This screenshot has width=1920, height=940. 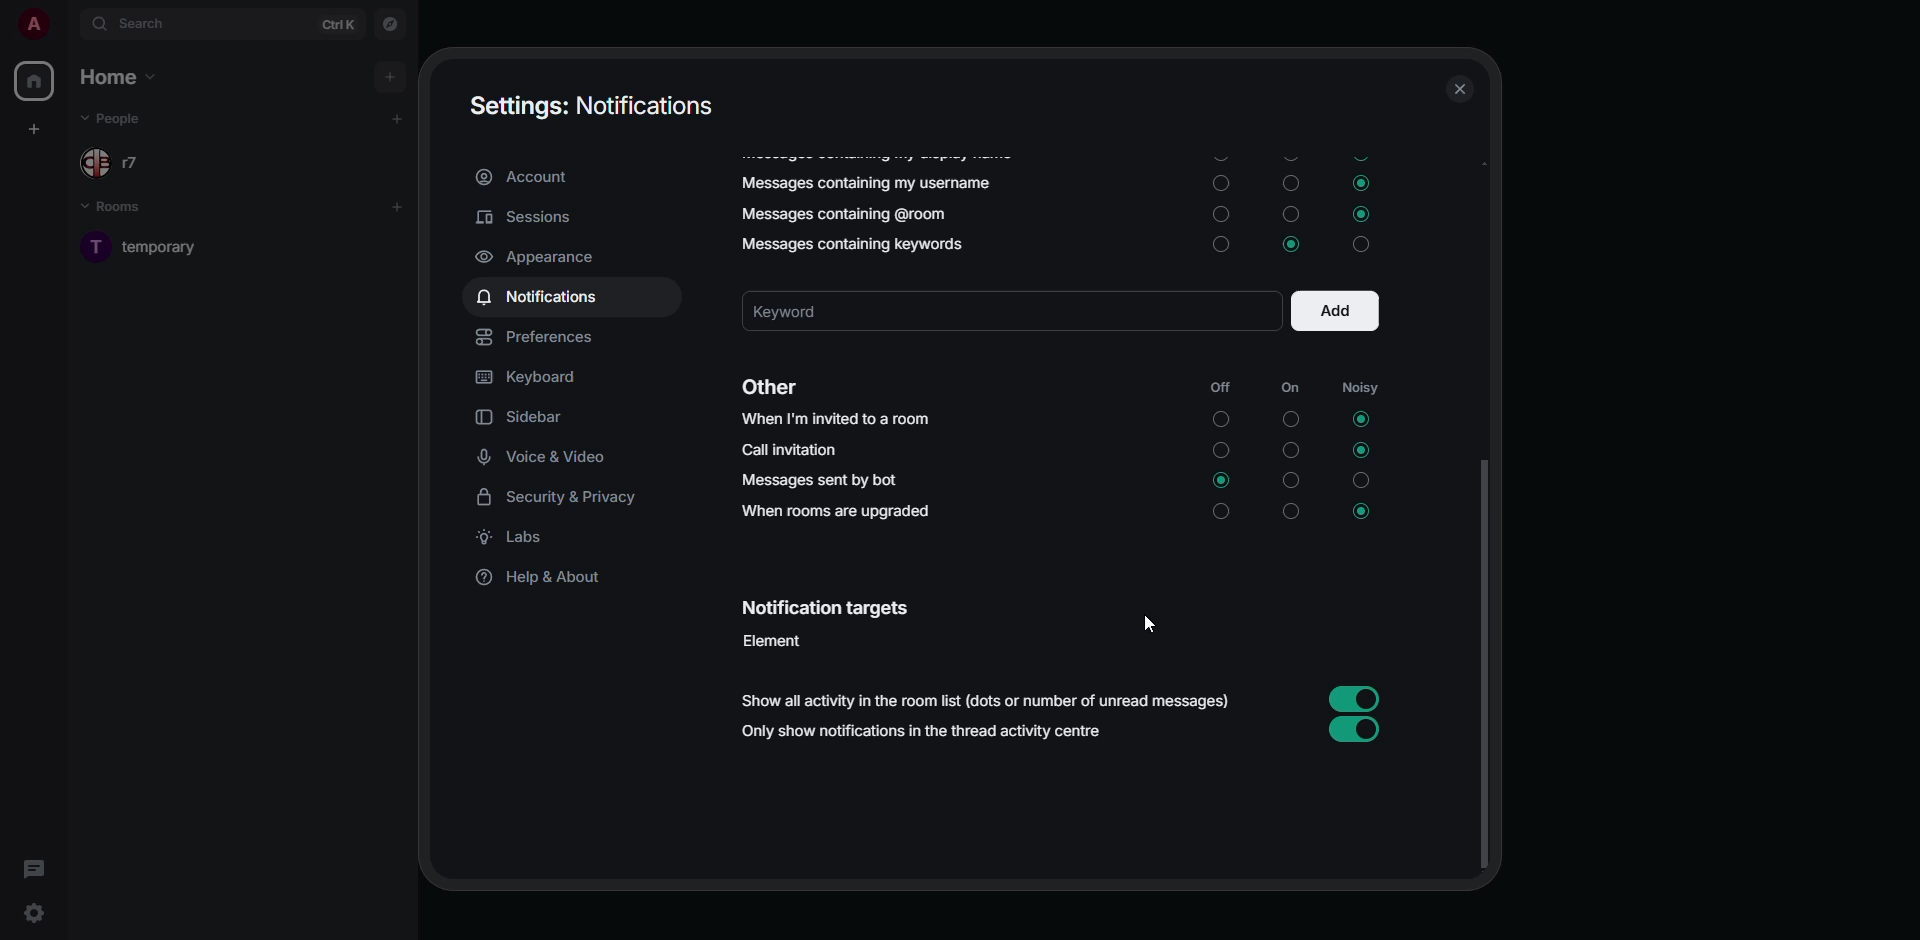 I want to click on off, so click(x=1215, y=388).